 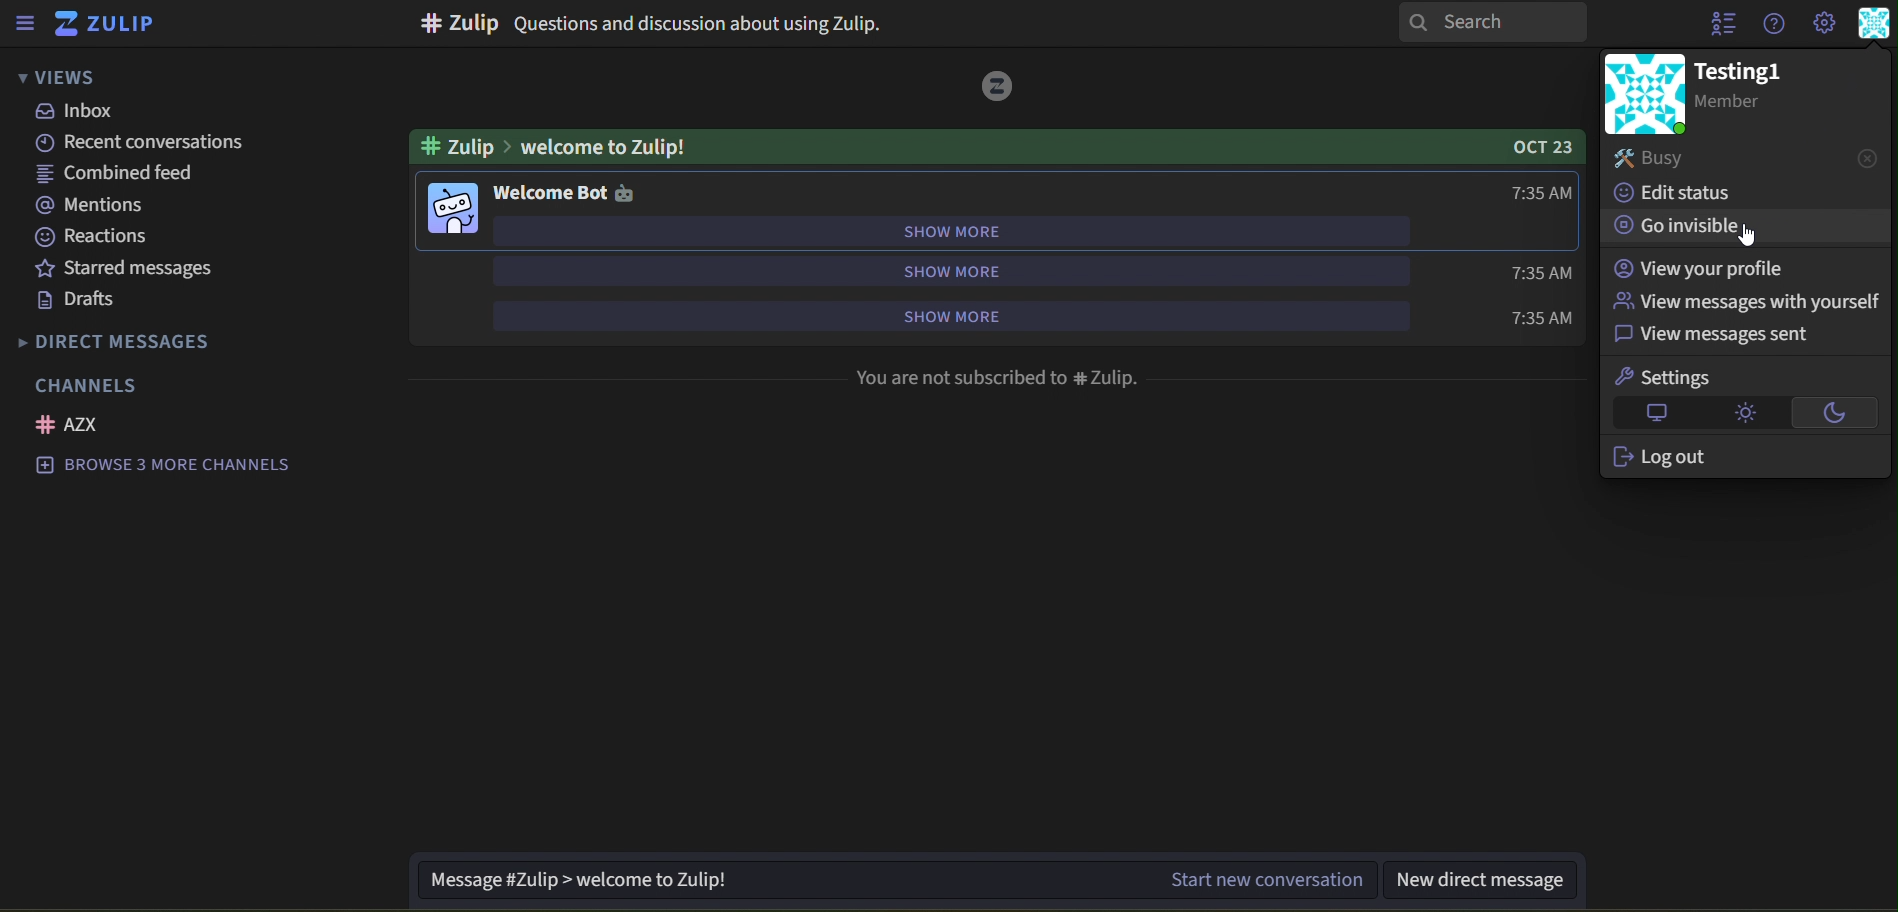 I want to click on zulip, so click(x=110, y=23).